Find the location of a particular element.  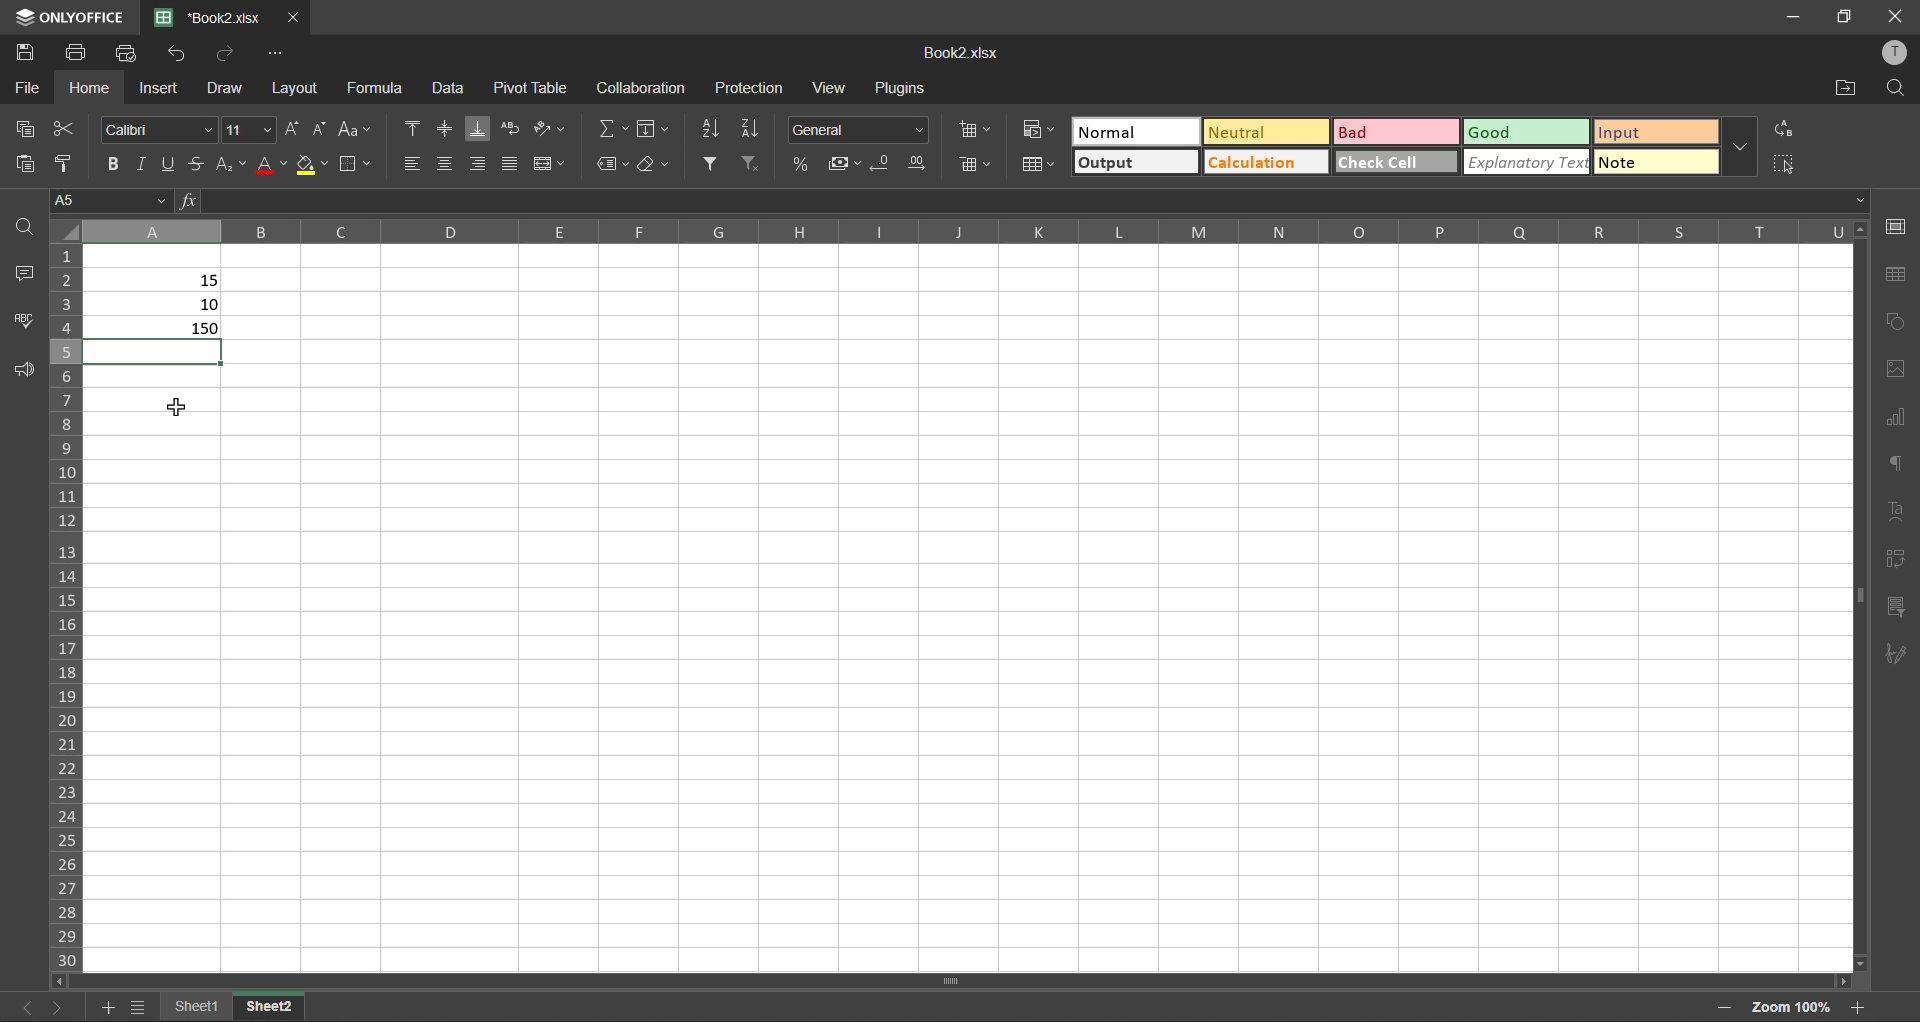

fontsize is located at coordinates (248, 130).